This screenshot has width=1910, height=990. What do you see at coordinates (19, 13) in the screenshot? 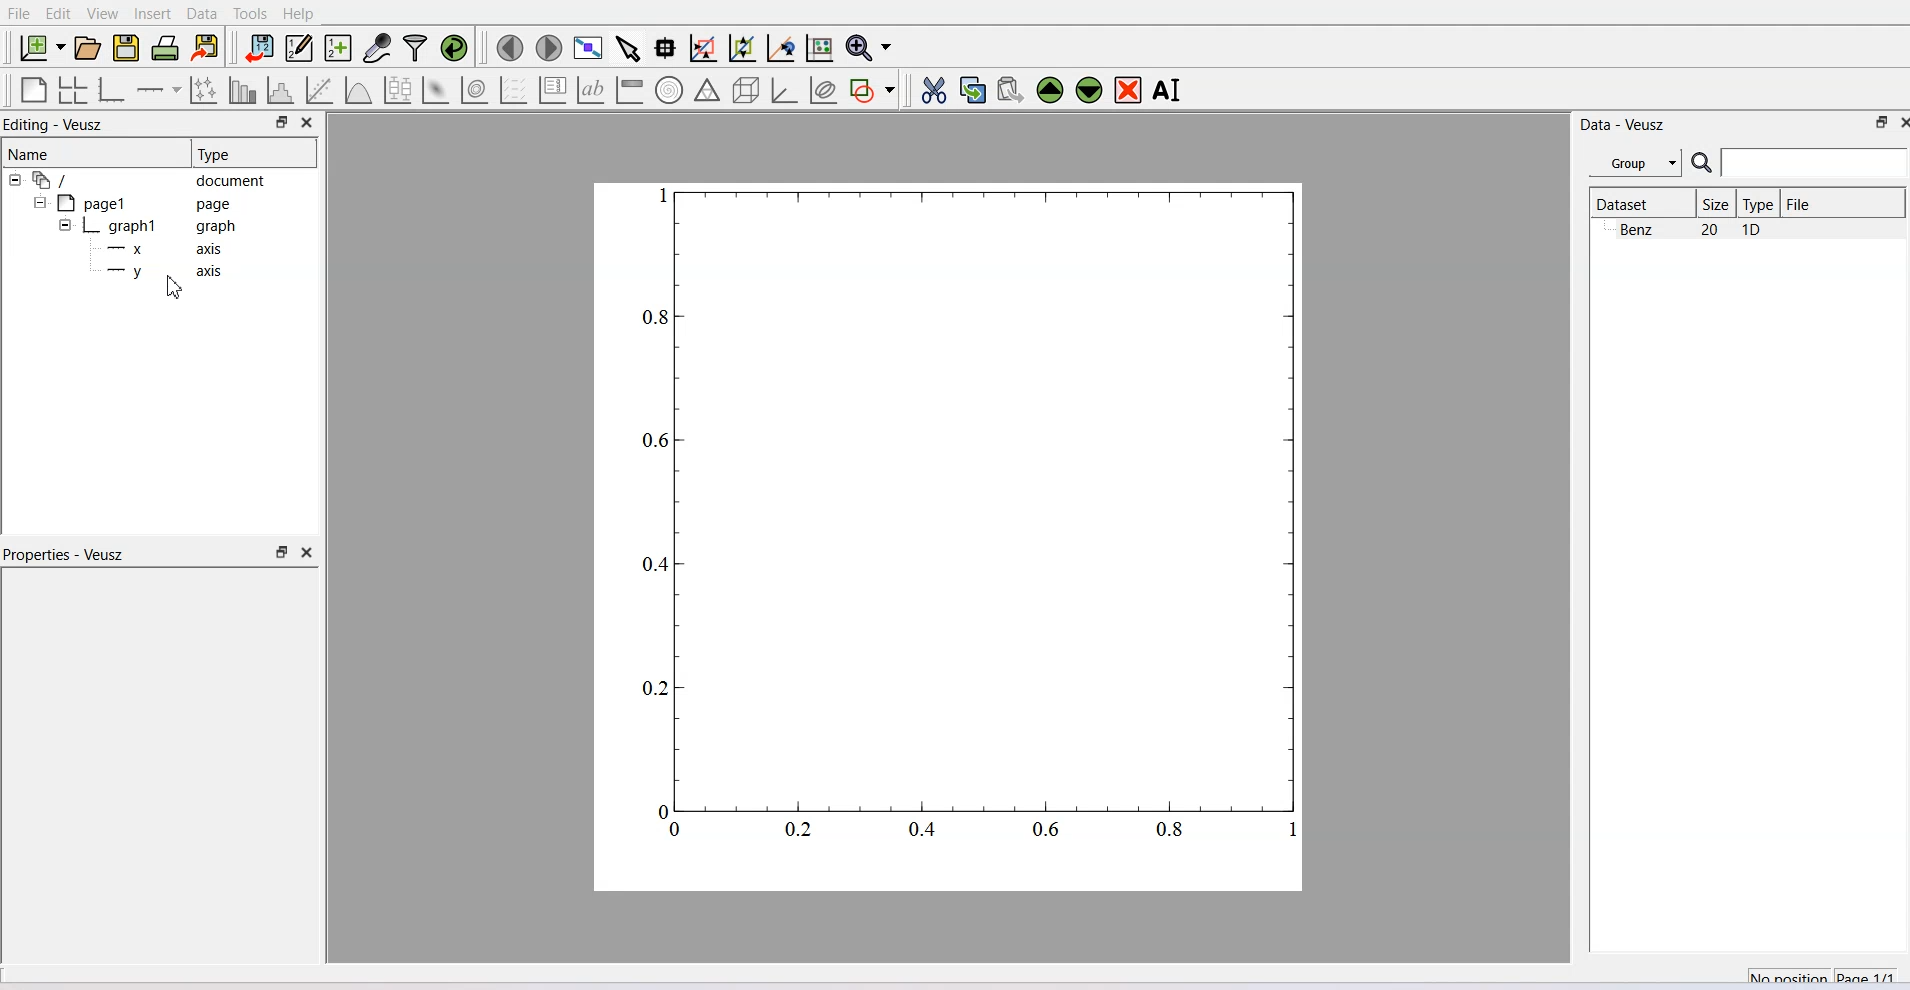
I see `File` at bounding box center [19, 13].